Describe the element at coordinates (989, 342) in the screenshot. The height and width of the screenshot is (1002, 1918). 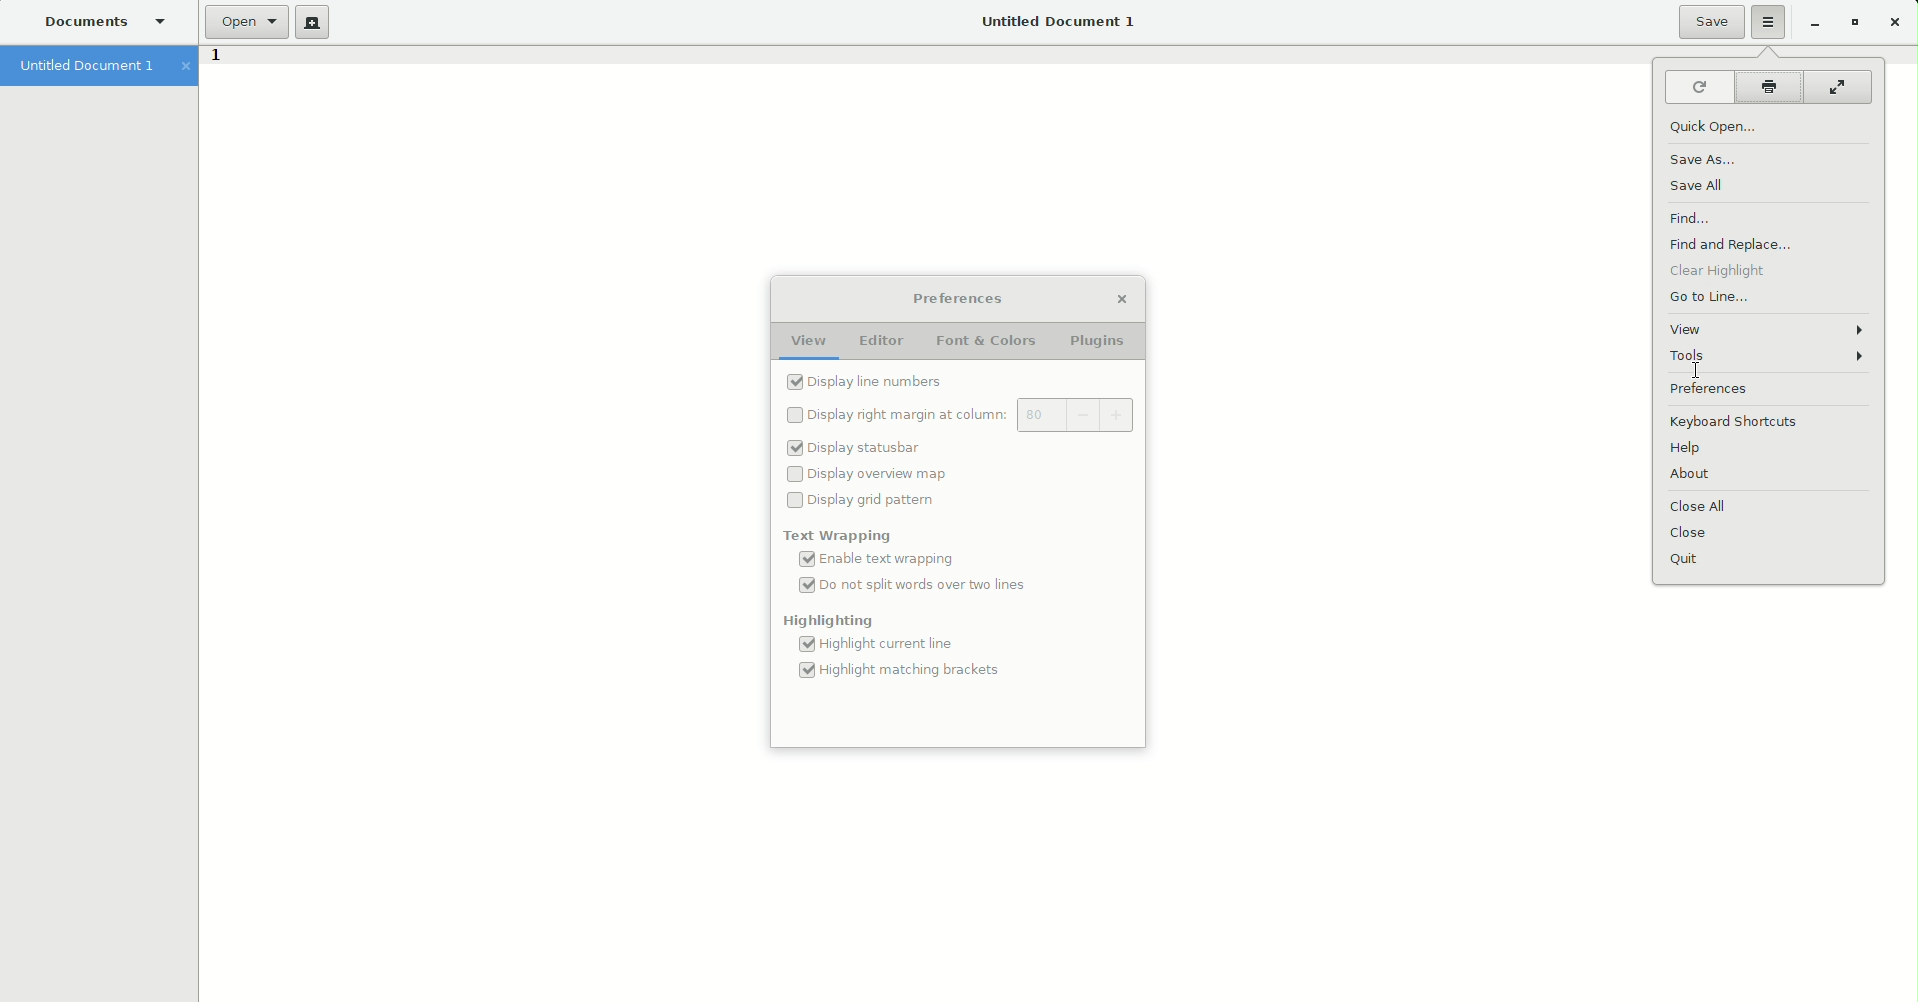
I see `Font and Colors` at that location.